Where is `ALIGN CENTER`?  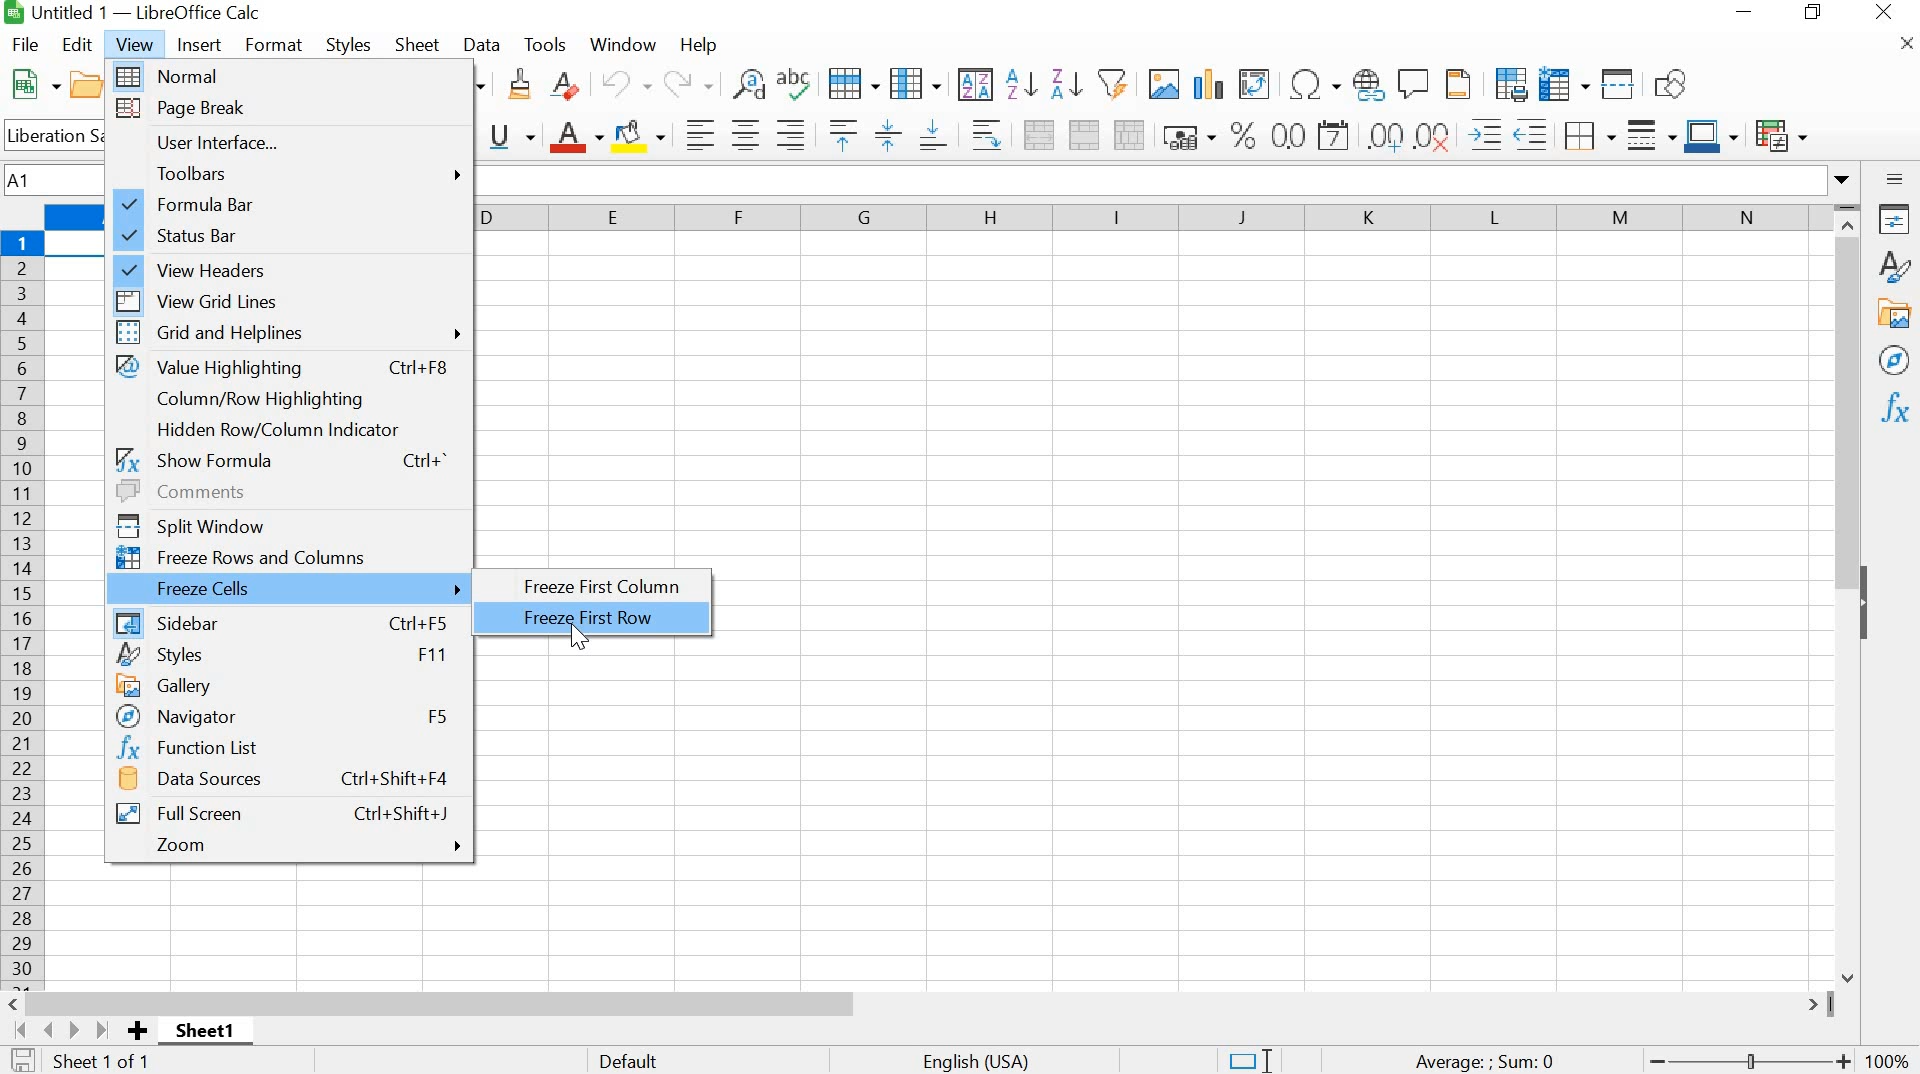 ALIGN CENTER is located at coordinates (744, 136).